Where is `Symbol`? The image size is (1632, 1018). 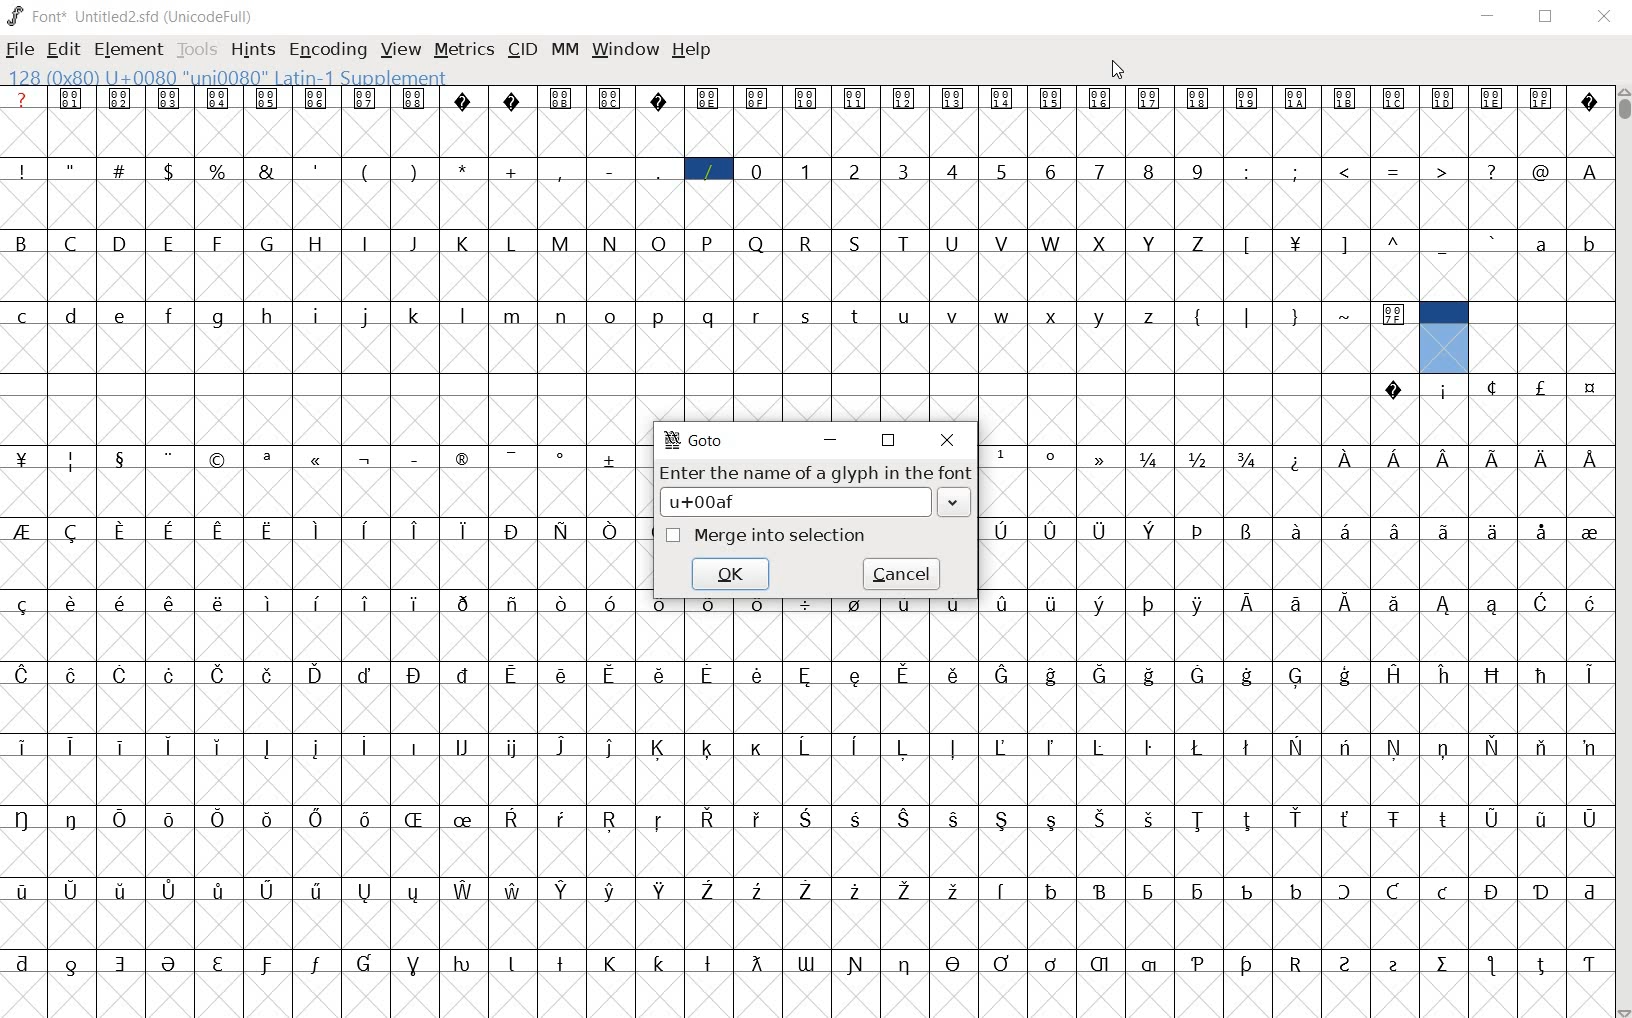 Symbol is located at coordinates (220, 458).